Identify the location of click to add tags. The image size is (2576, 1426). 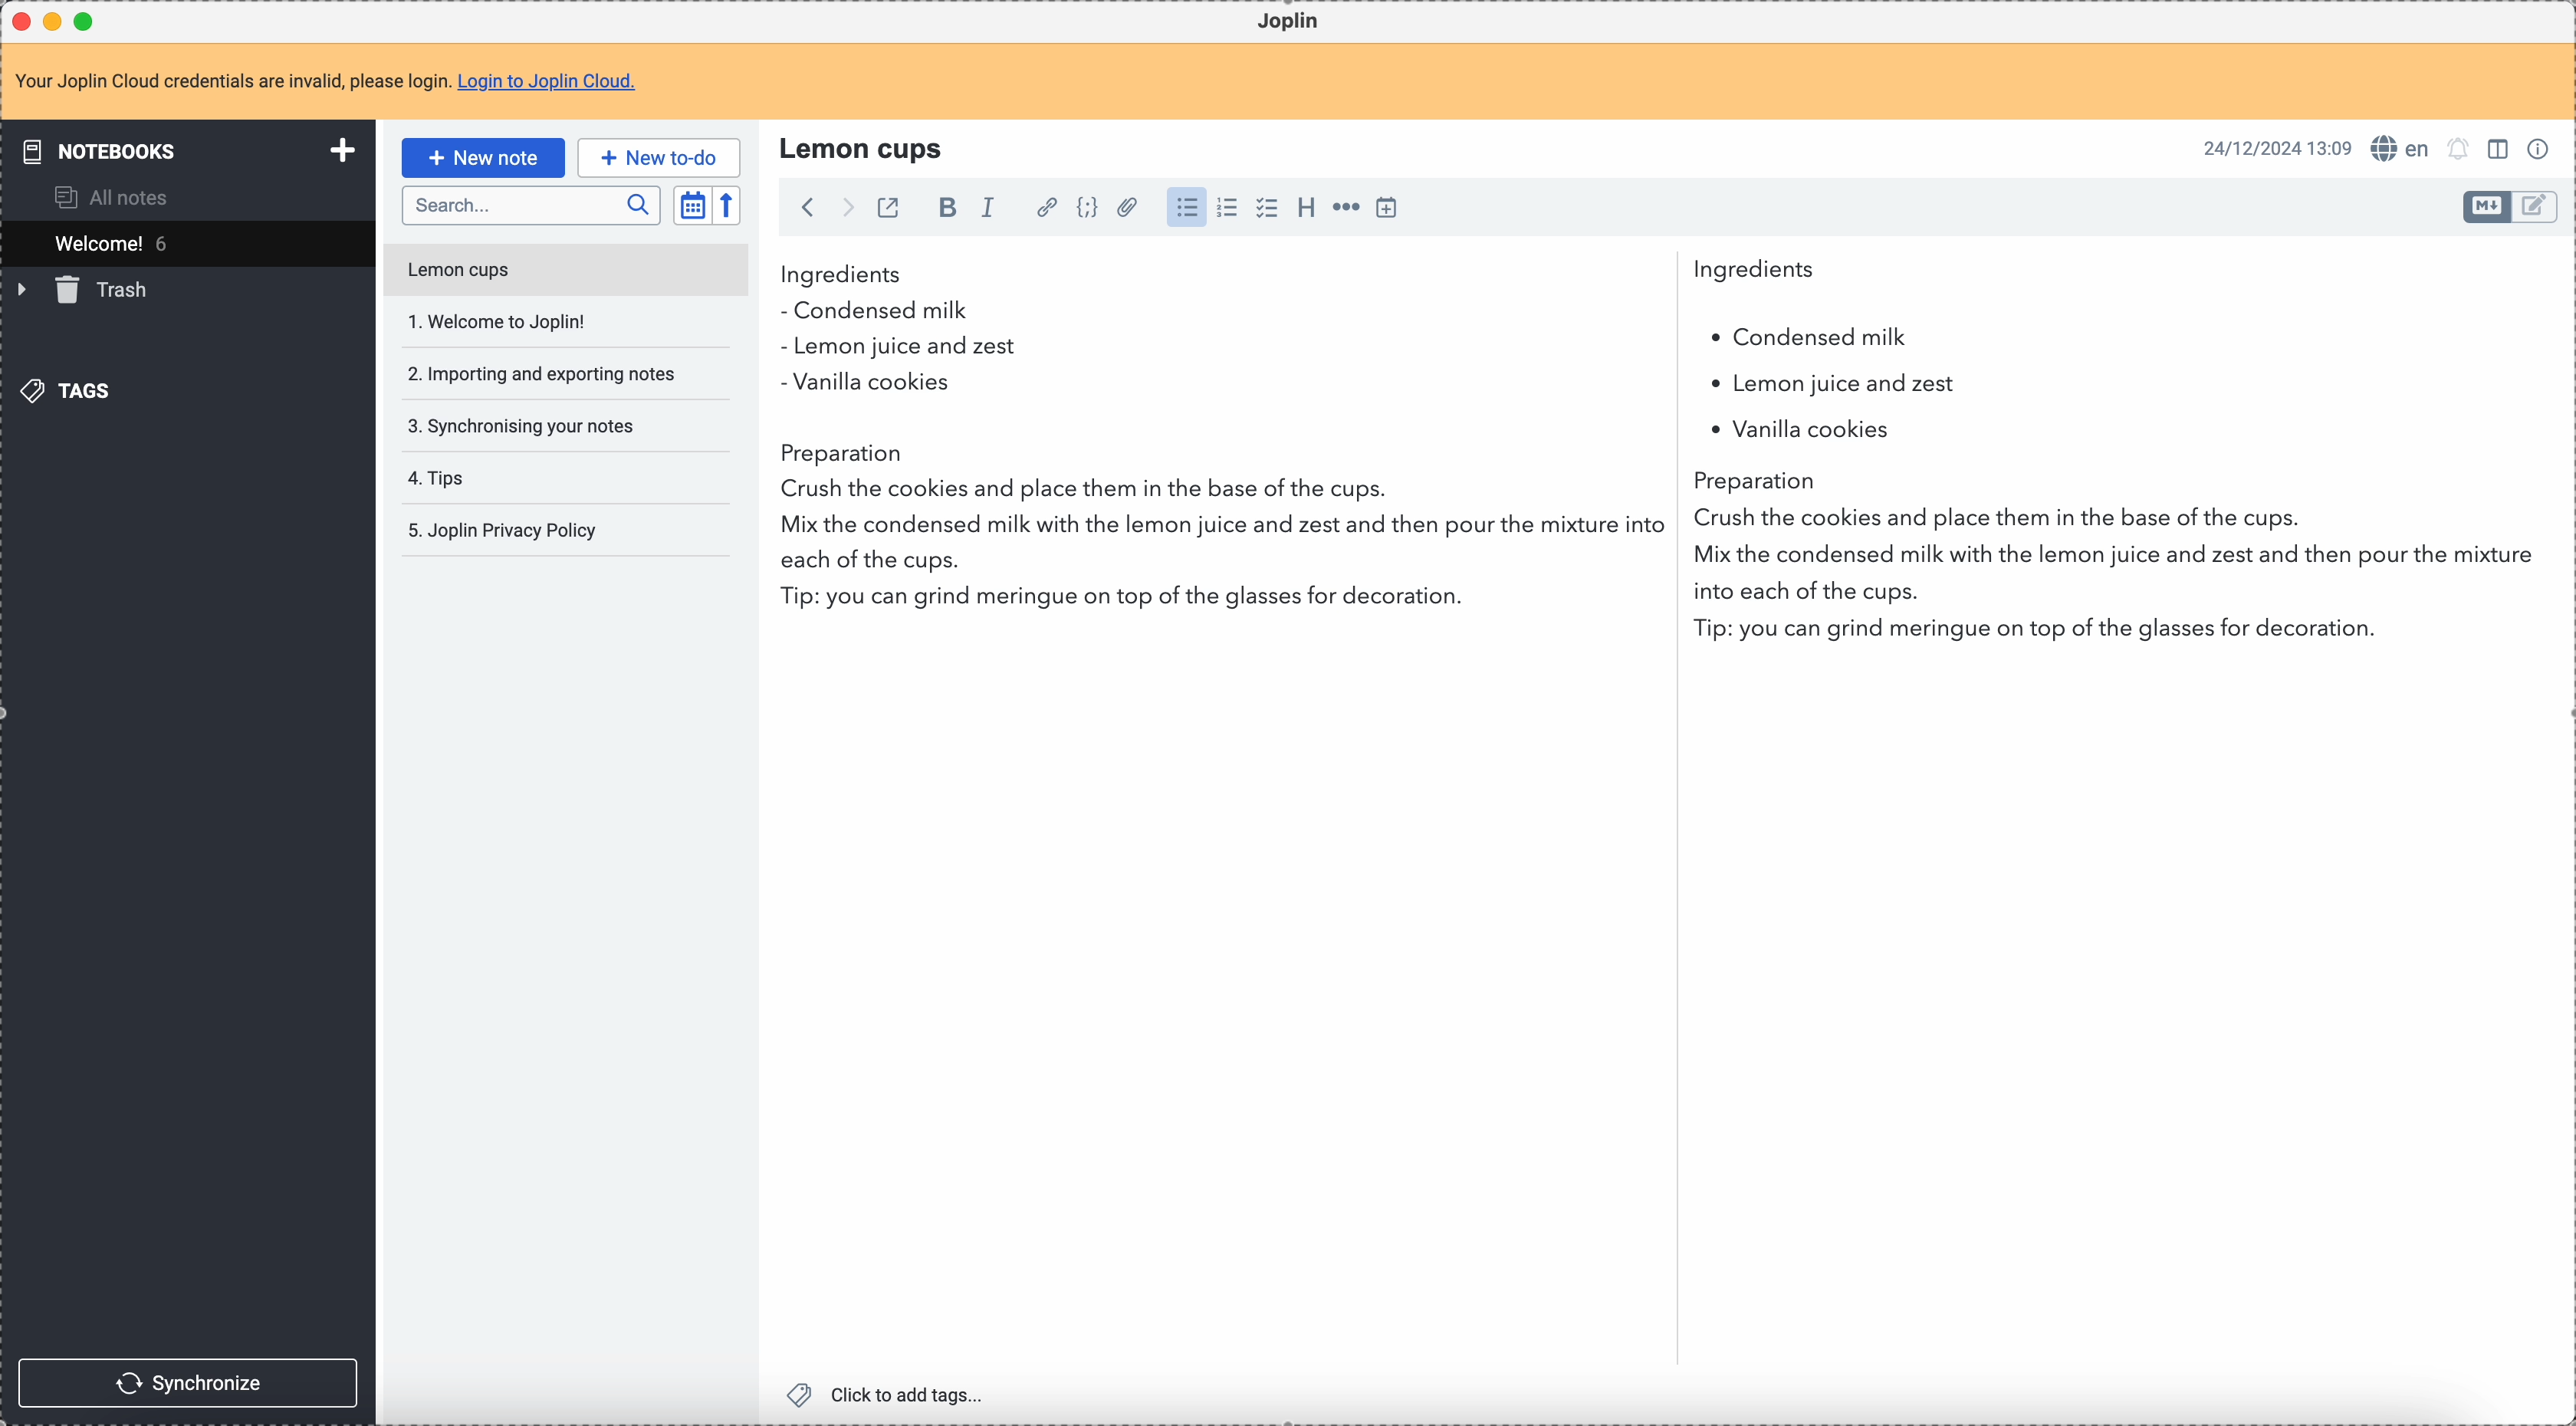
(891, 1393).